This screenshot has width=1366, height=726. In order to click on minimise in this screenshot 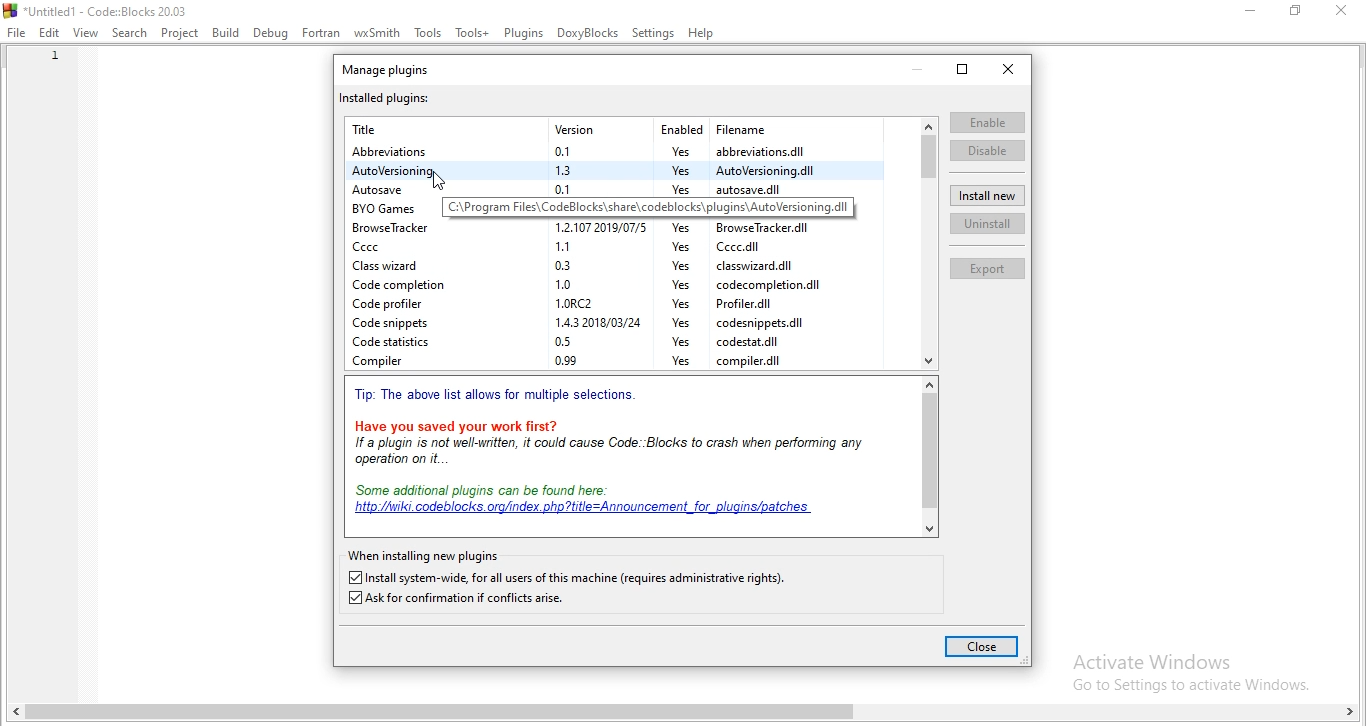, I will do `click(921, 65)`.